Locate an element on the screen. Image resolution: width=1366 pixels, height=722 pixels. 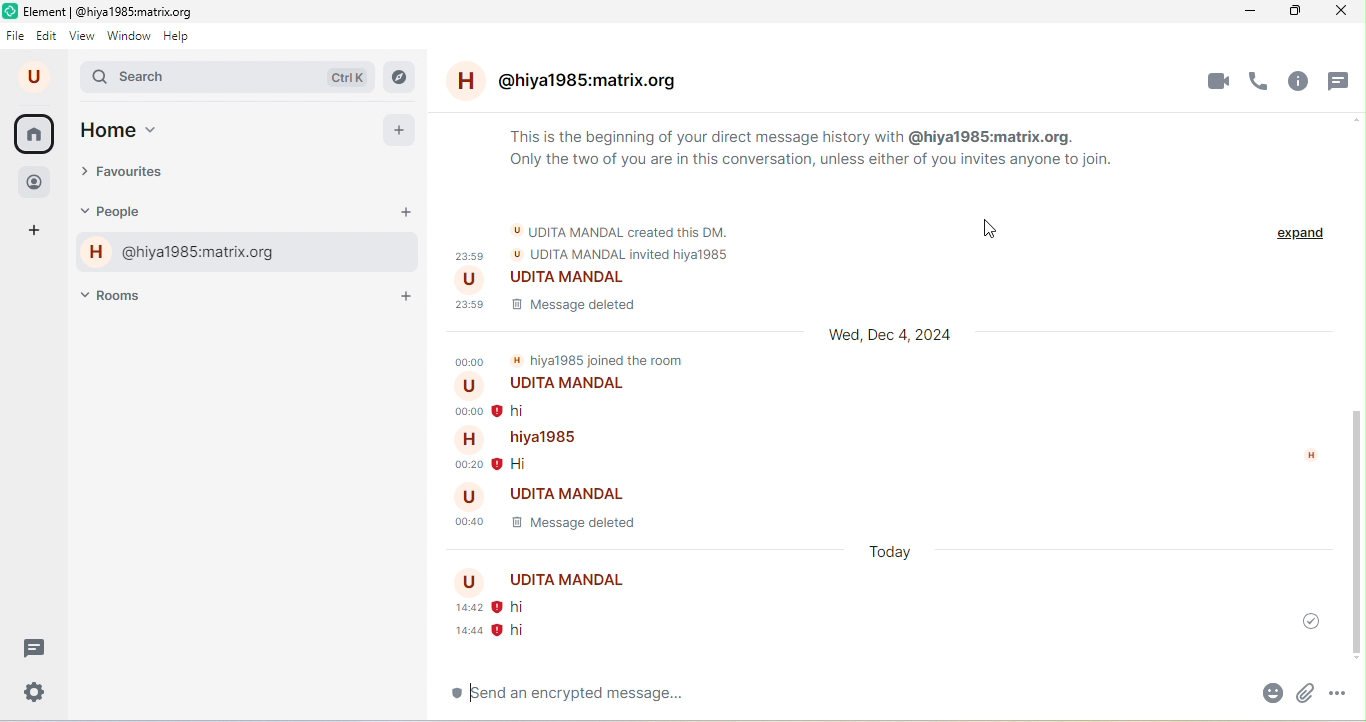
00.00 is located at coordinates (469, 359).